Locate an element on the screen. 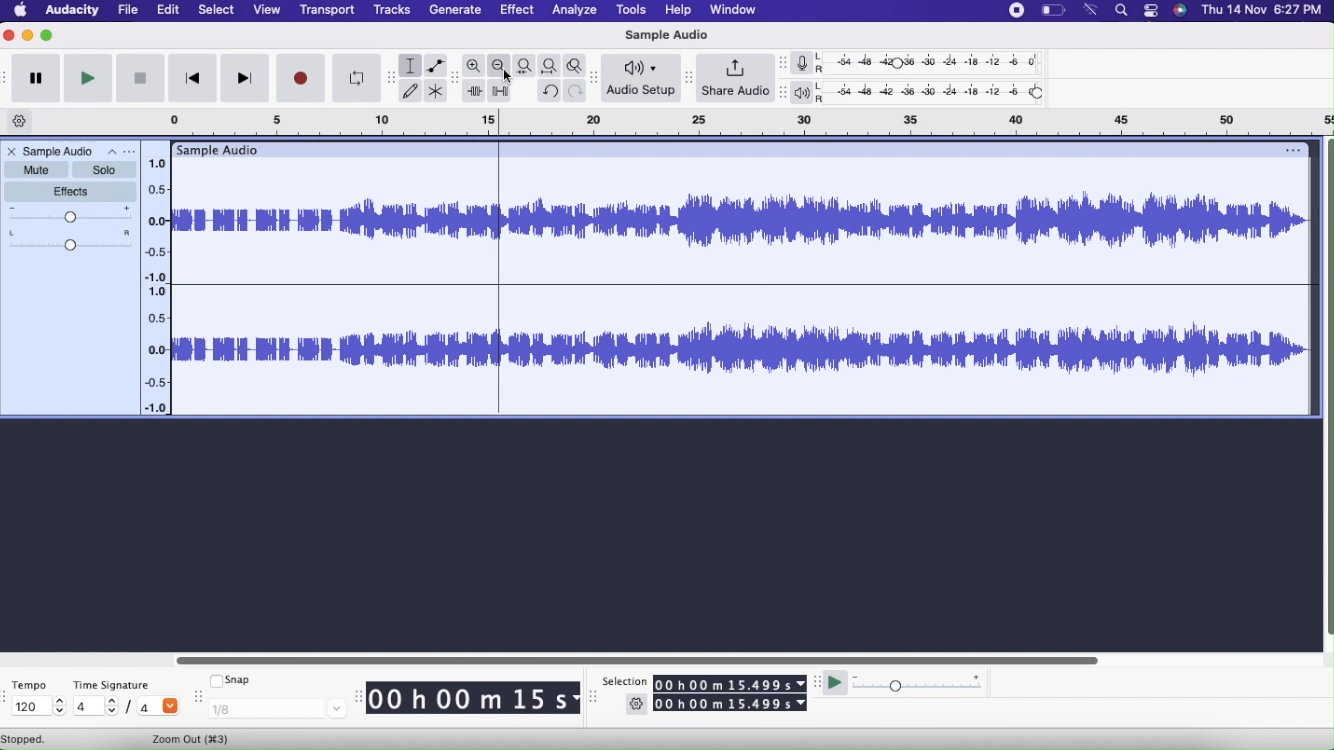  Options is located at coordinates (122, 150).